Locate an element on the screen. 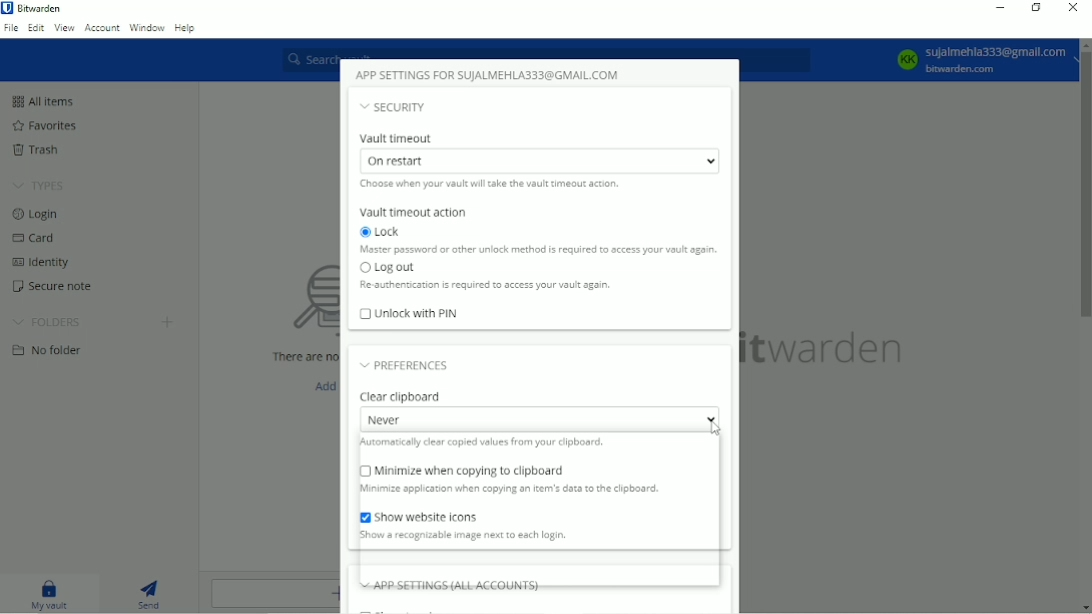 The height and width of the screenshot is (614, 1092). Secure note. is located at coordinates (63, 286).